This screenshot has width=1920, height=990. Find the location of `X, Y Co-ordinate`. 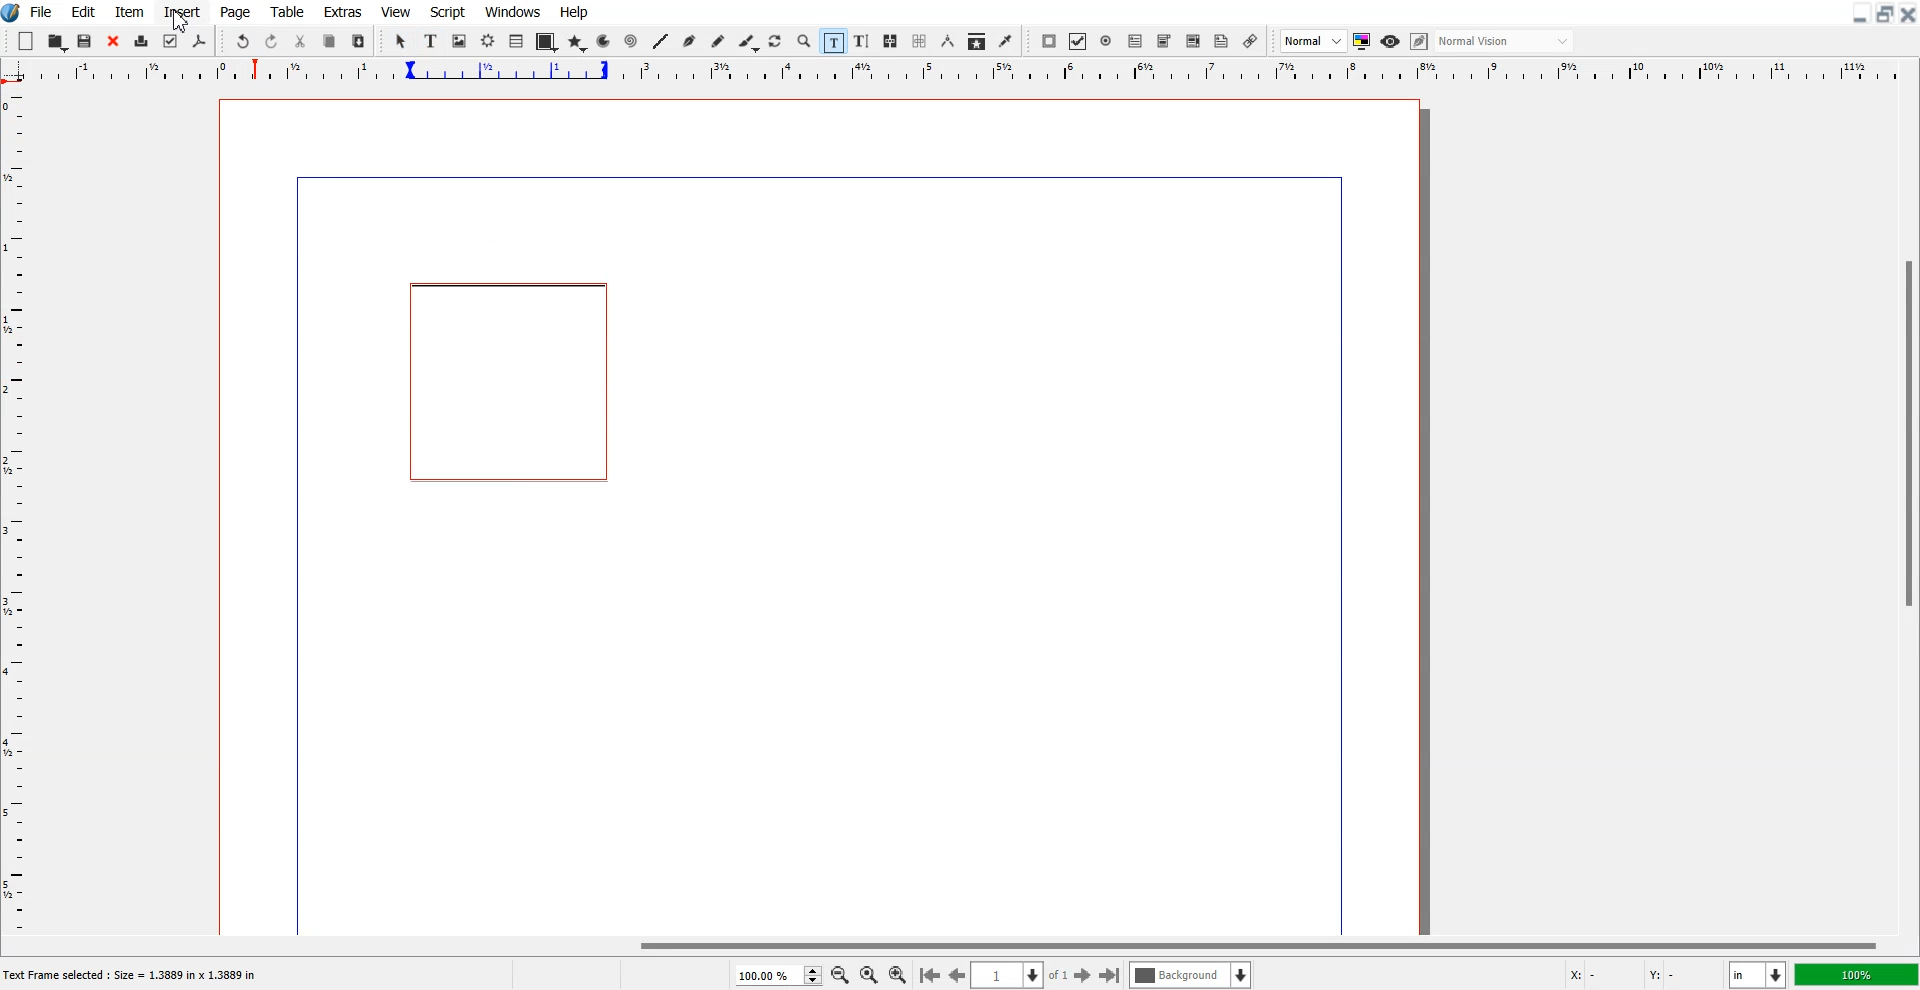

X, Y Co-ordinate is located at coordinates (1638, 976).